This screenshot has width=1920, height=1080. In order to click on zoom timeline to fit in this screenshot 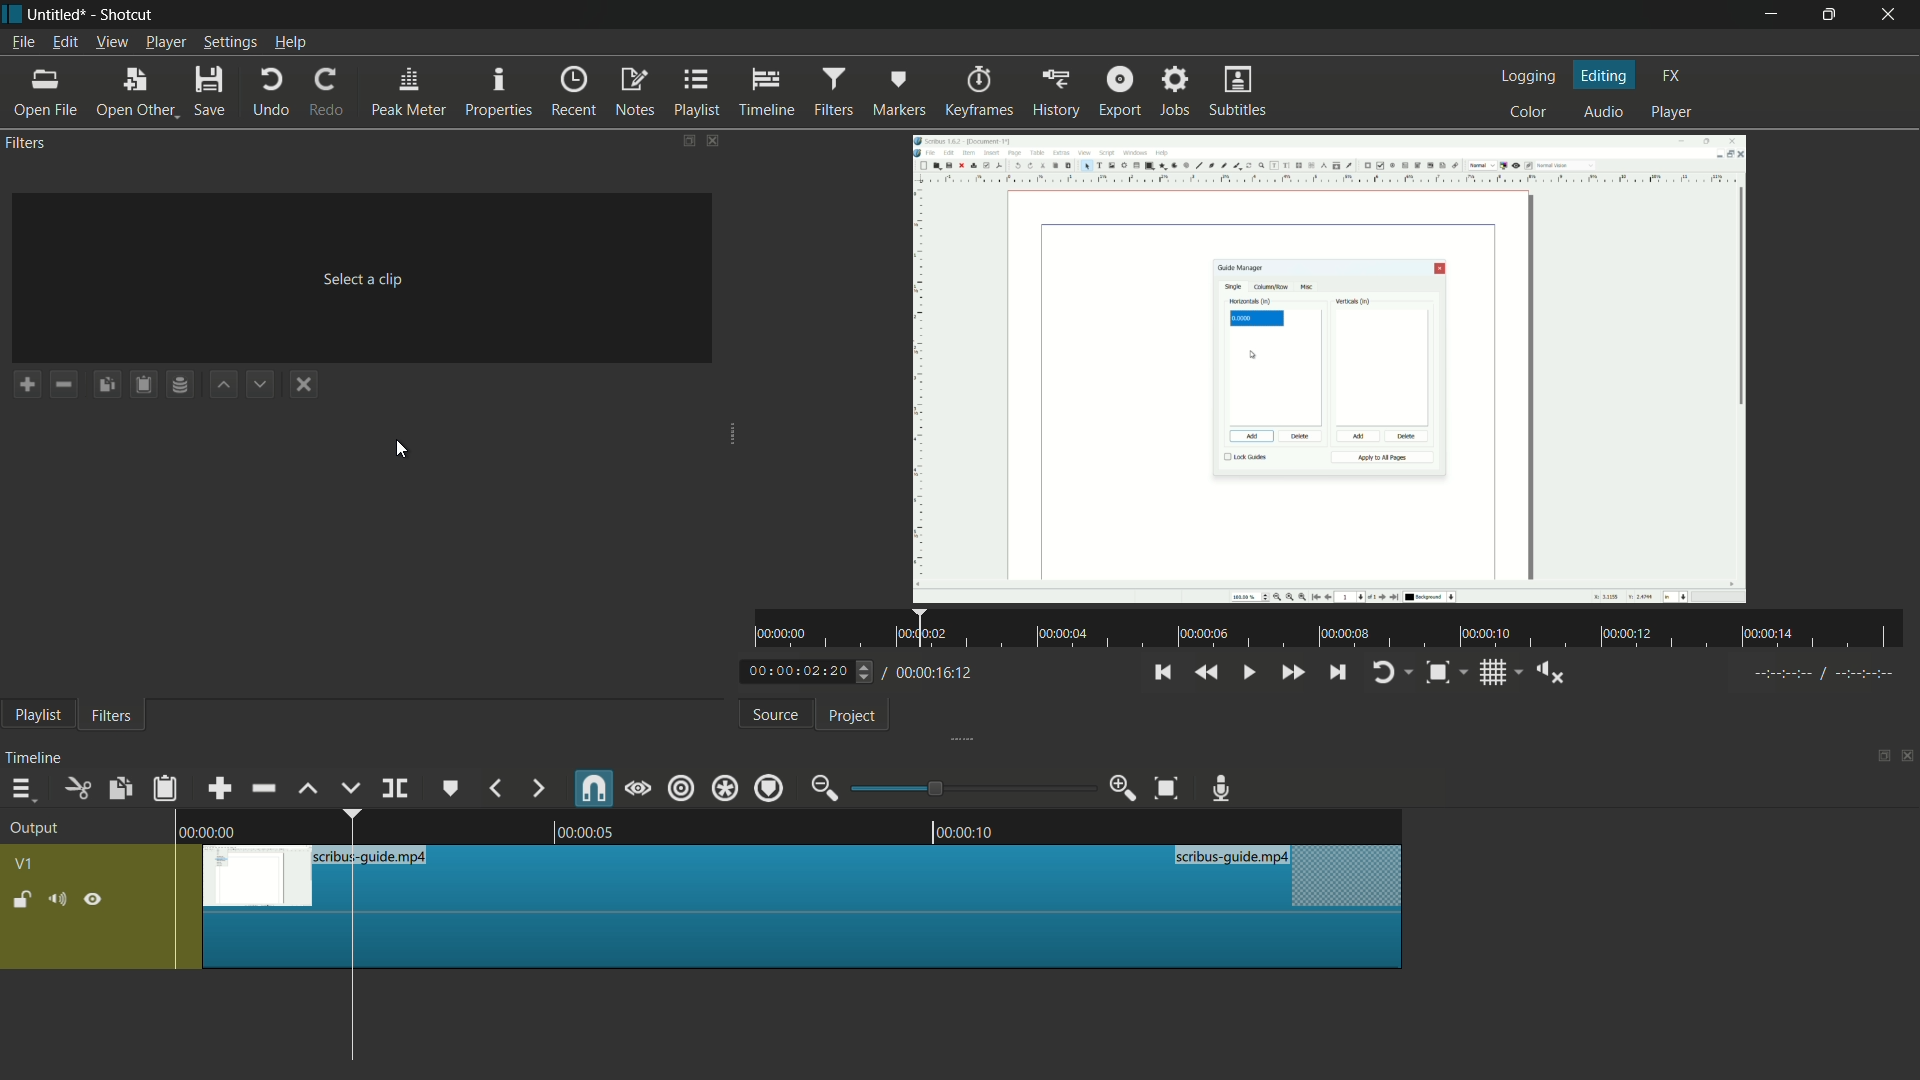, I will do `click(1167, 788)`.